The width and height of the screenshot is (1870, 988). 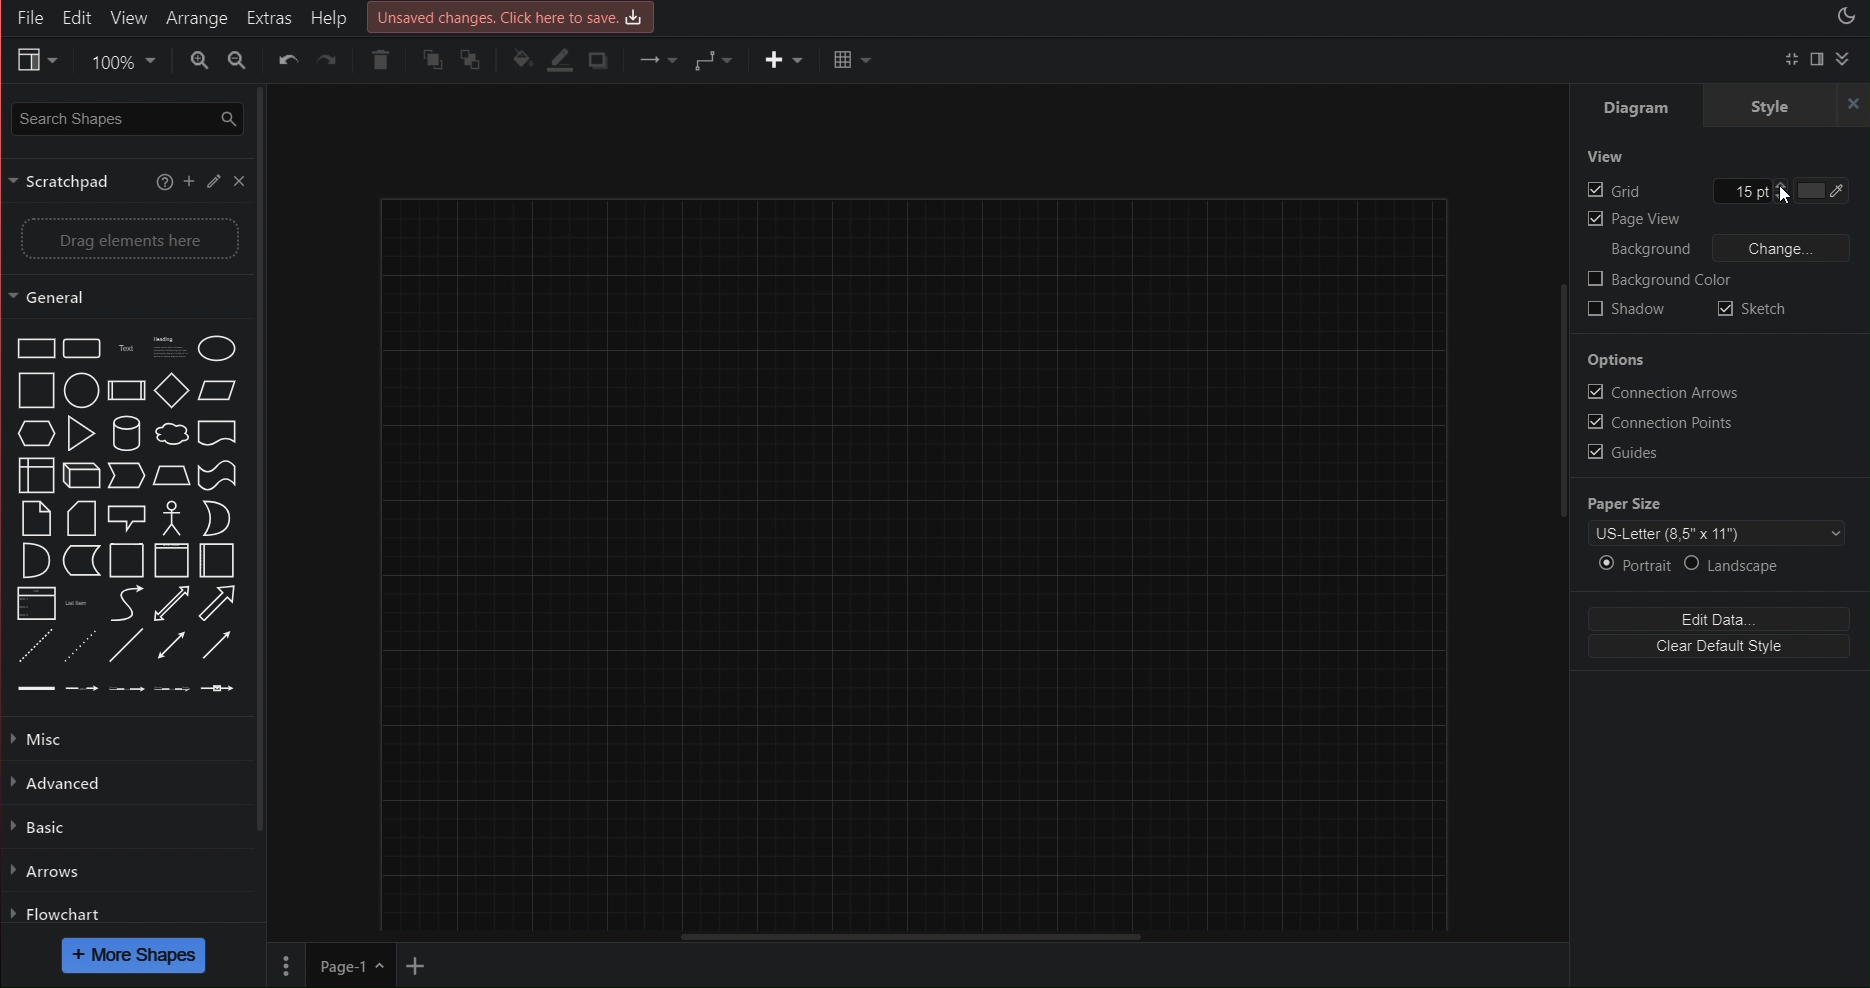 What do you see at coordinates (1658, 281) in the screenshot?
I see `Background Color` at bounding box center [1658, 281].